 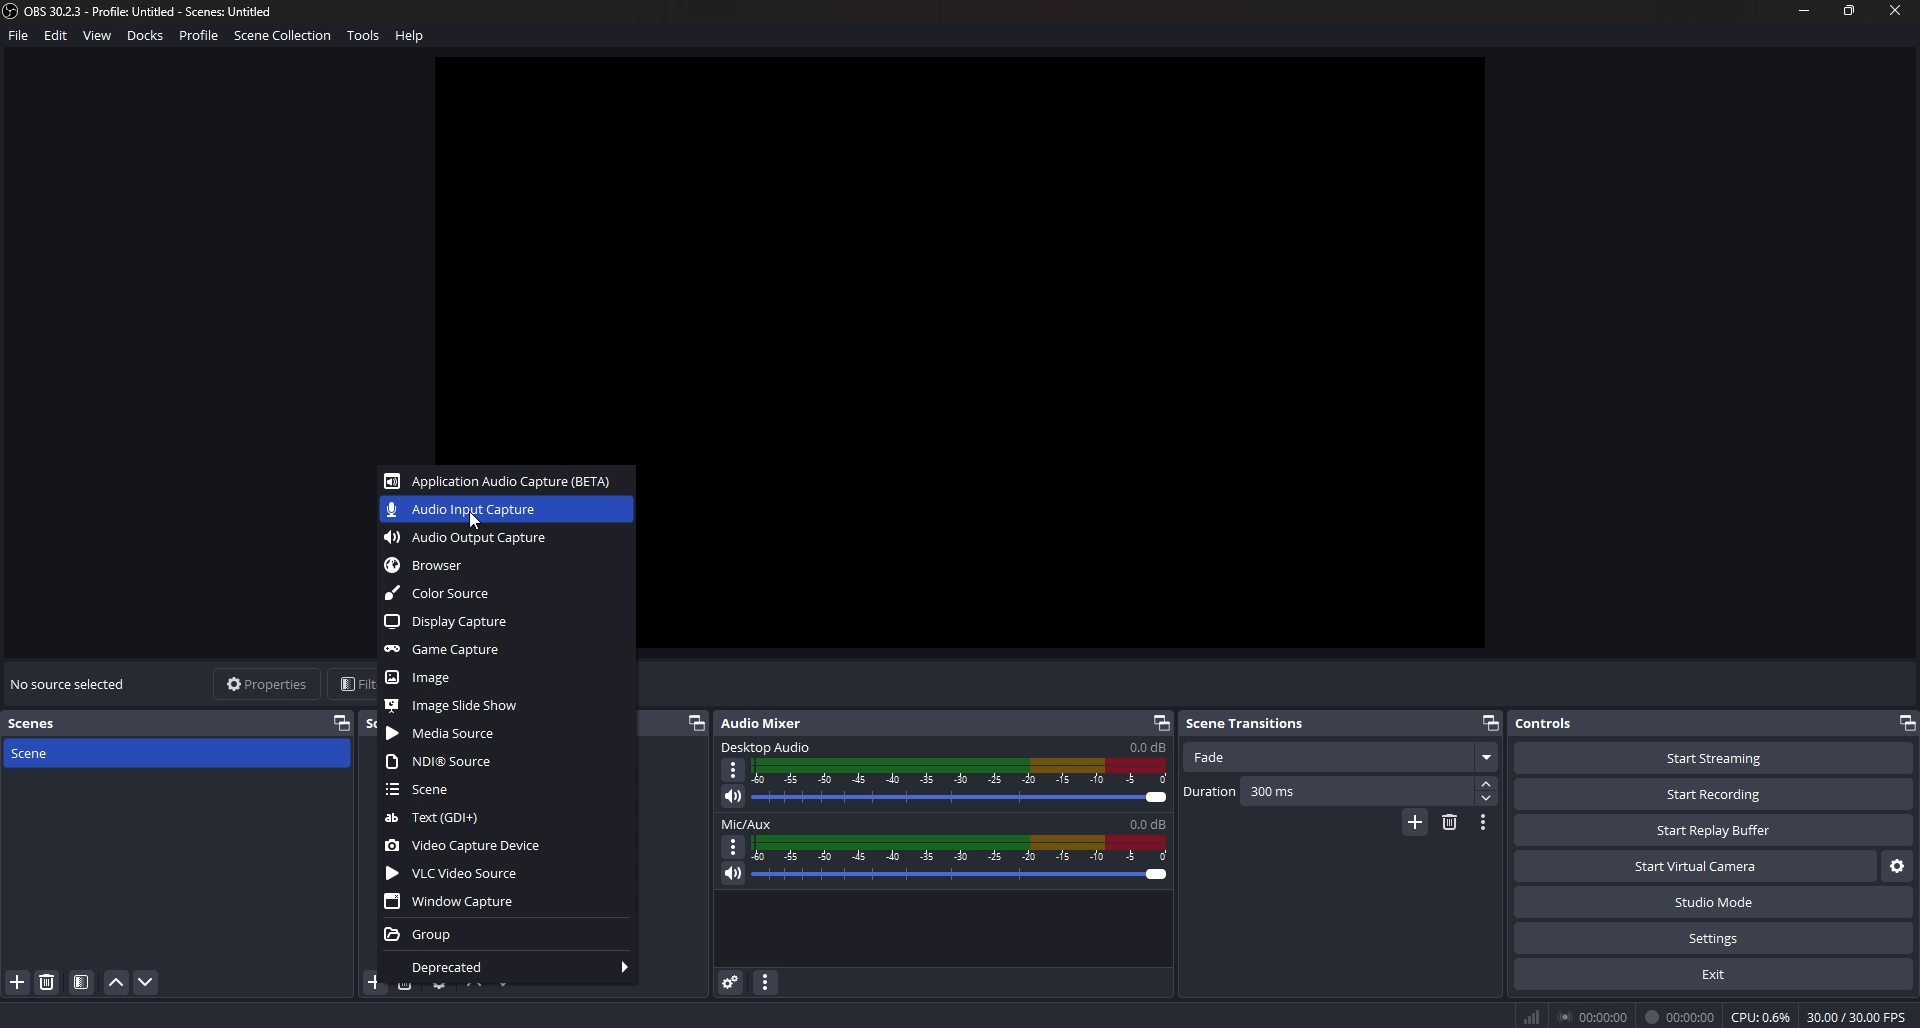 What do you see at coordinates (1329, 791) in the screenshot?
I see `duration` at bounding box center [1329, 791].